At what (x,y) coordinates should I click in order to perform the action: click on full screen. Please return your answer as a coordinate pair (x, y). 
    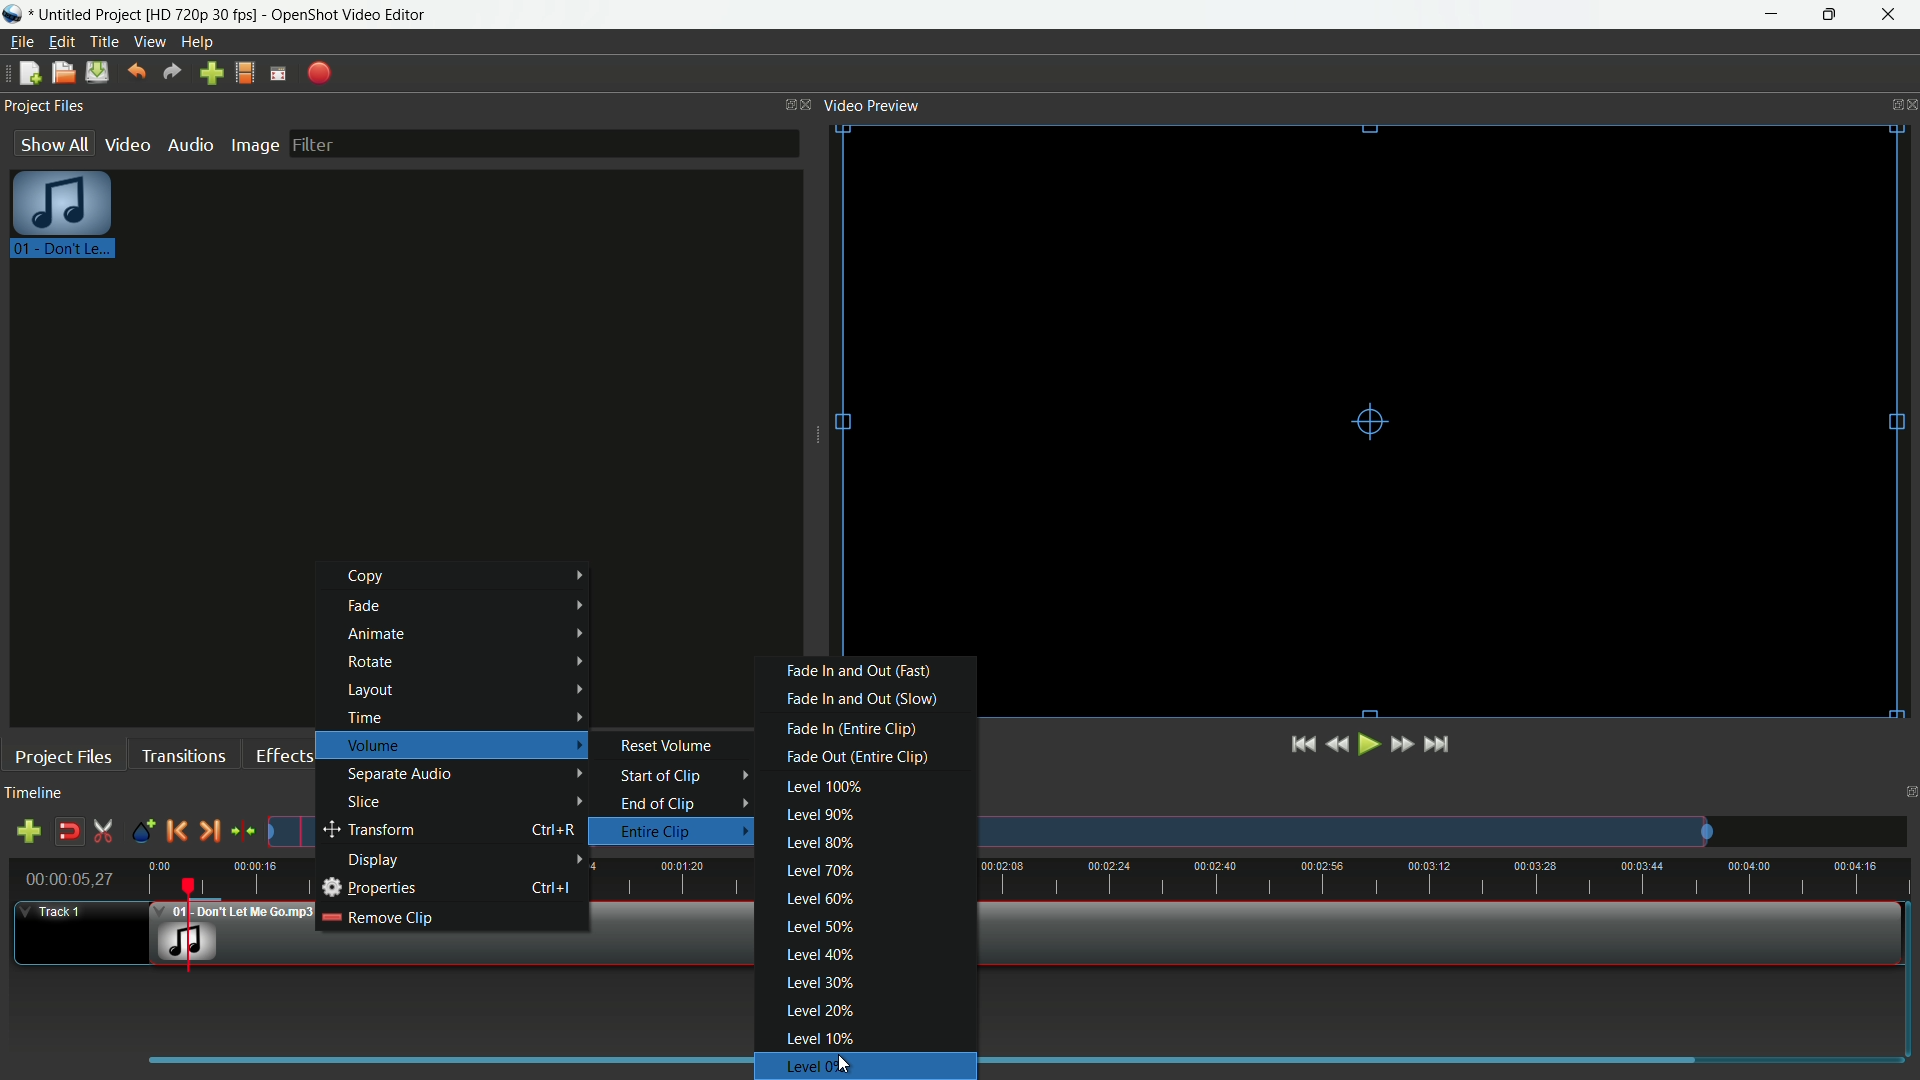
    Looking at the image, I should click on (280, 73).